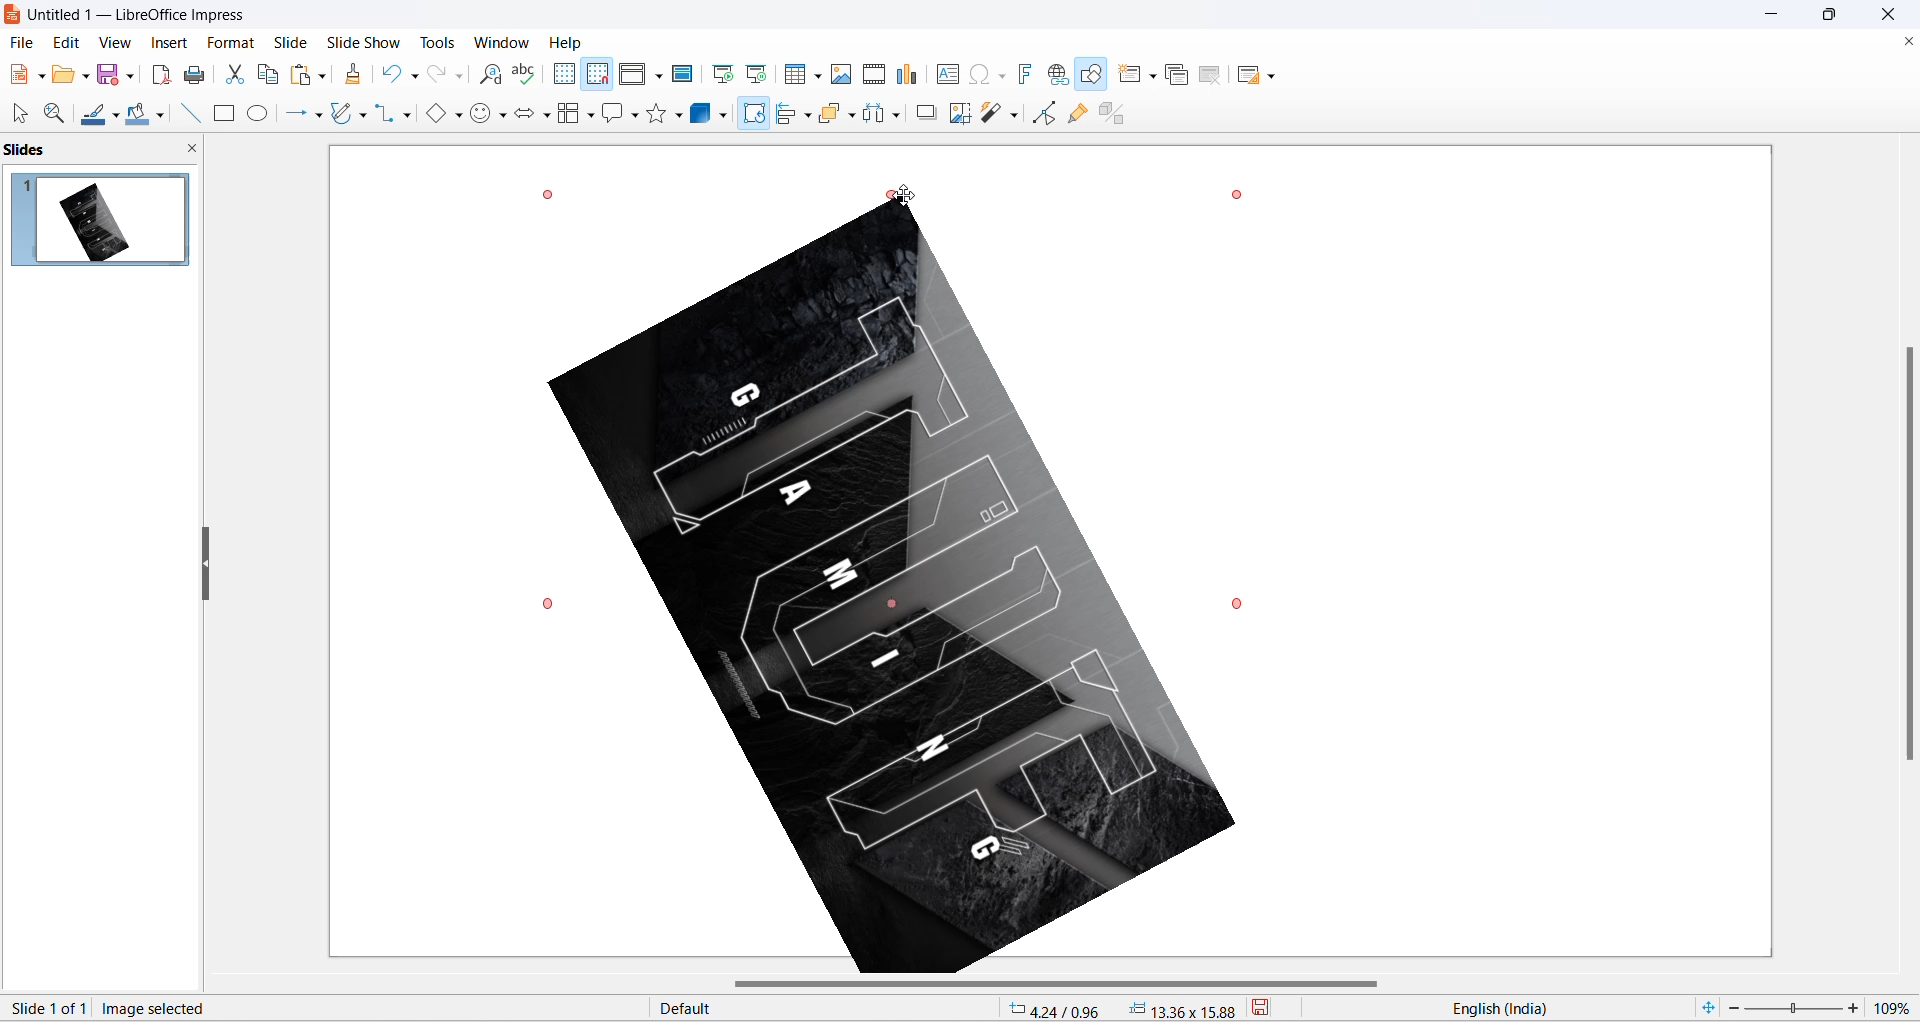 Image resolution: width=1920 pixels, height=1022 pixels. Describe the element at coordinates (611, 115) in the screenshot. I see `callout shape` at that location.